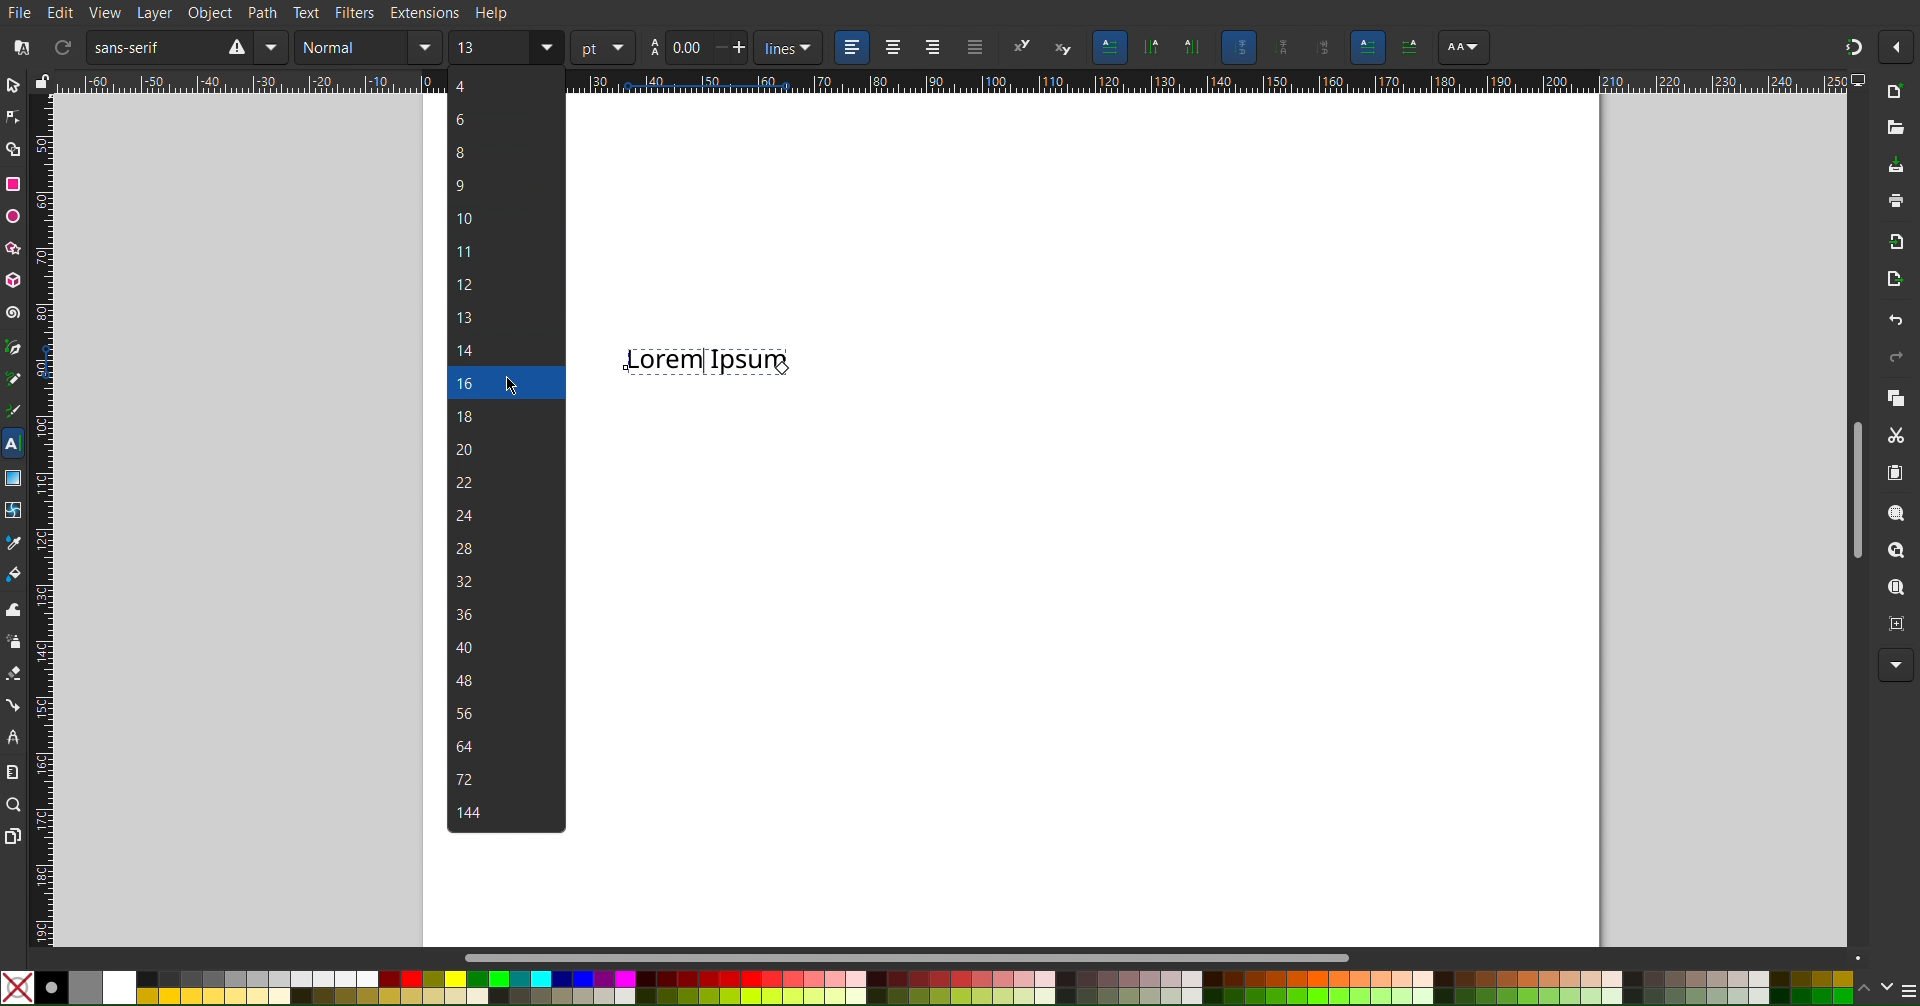 The width and height of the screenshot is (1920, 1006). Describe the element at coordinates (1892, 621) in the screenshot. I see `Zoom Center Page` at that location.